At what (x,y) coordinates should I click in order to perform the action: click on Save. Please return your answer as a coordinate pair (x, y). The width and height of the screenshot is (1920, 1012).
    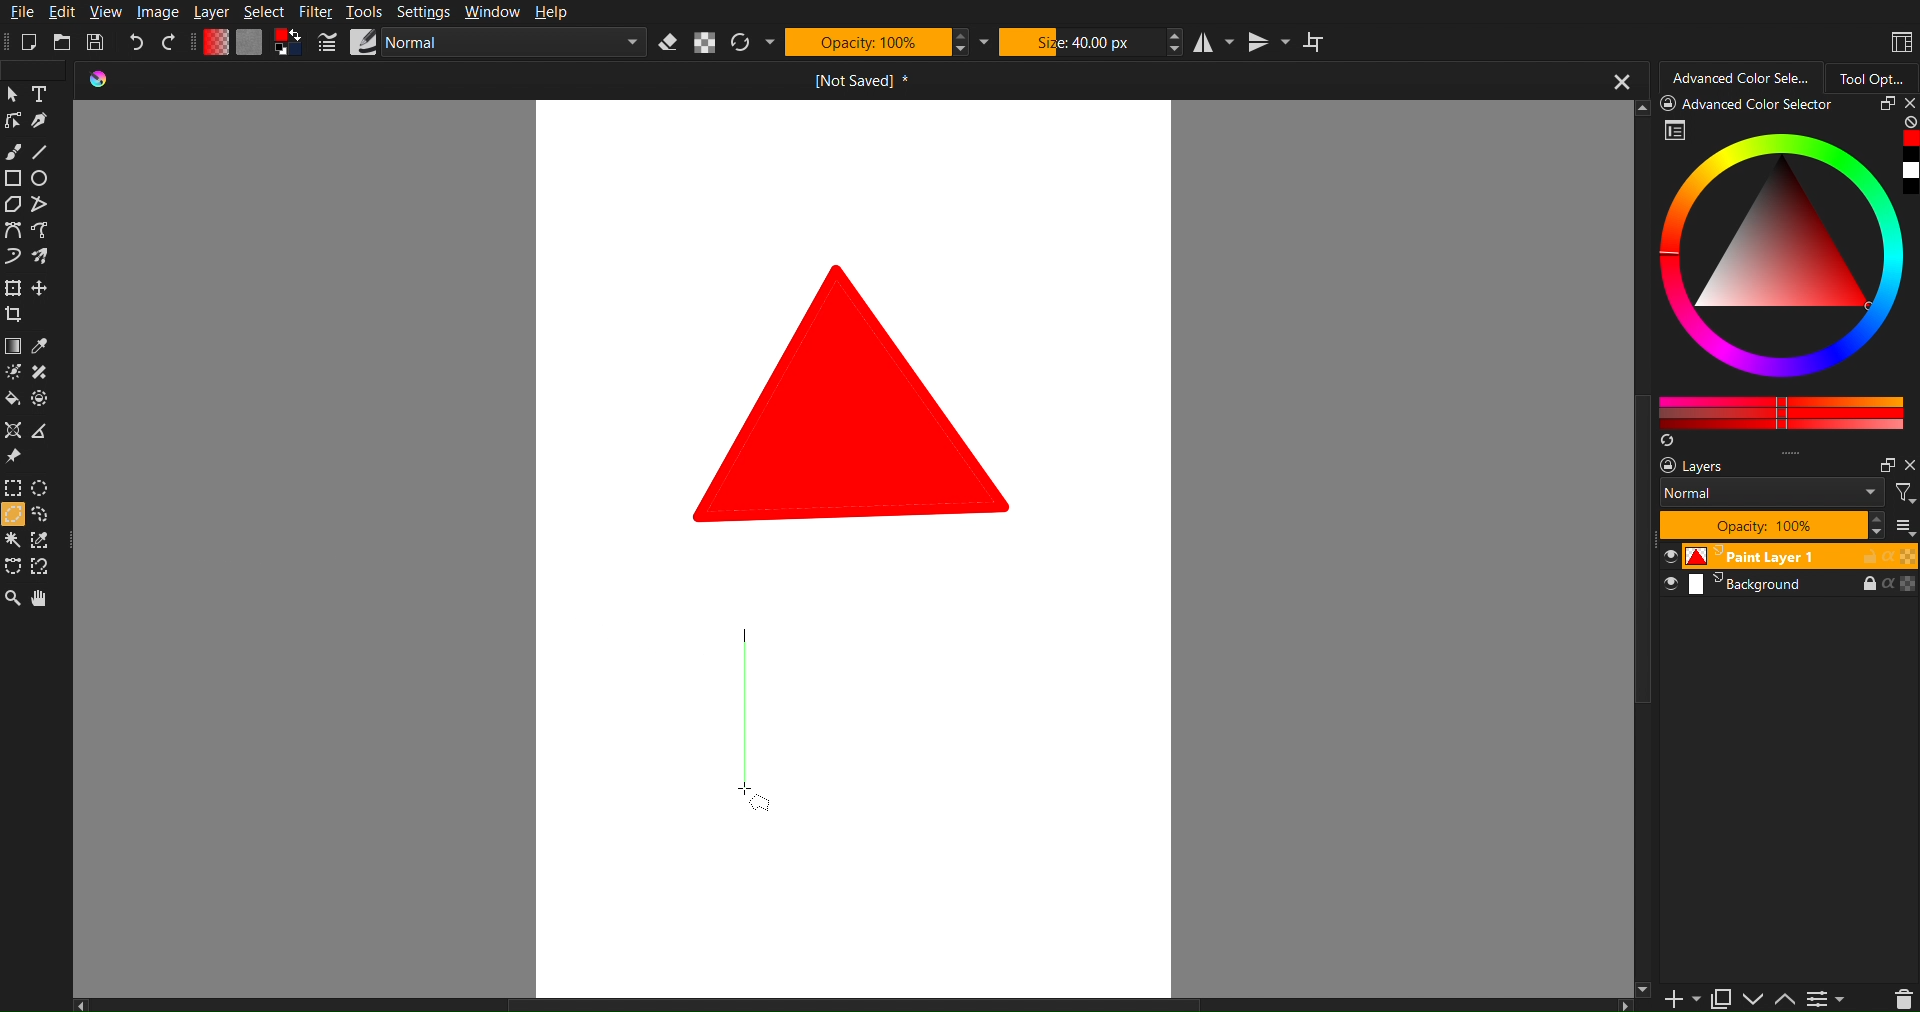
    Looking at the image, I should click on (100, 42).